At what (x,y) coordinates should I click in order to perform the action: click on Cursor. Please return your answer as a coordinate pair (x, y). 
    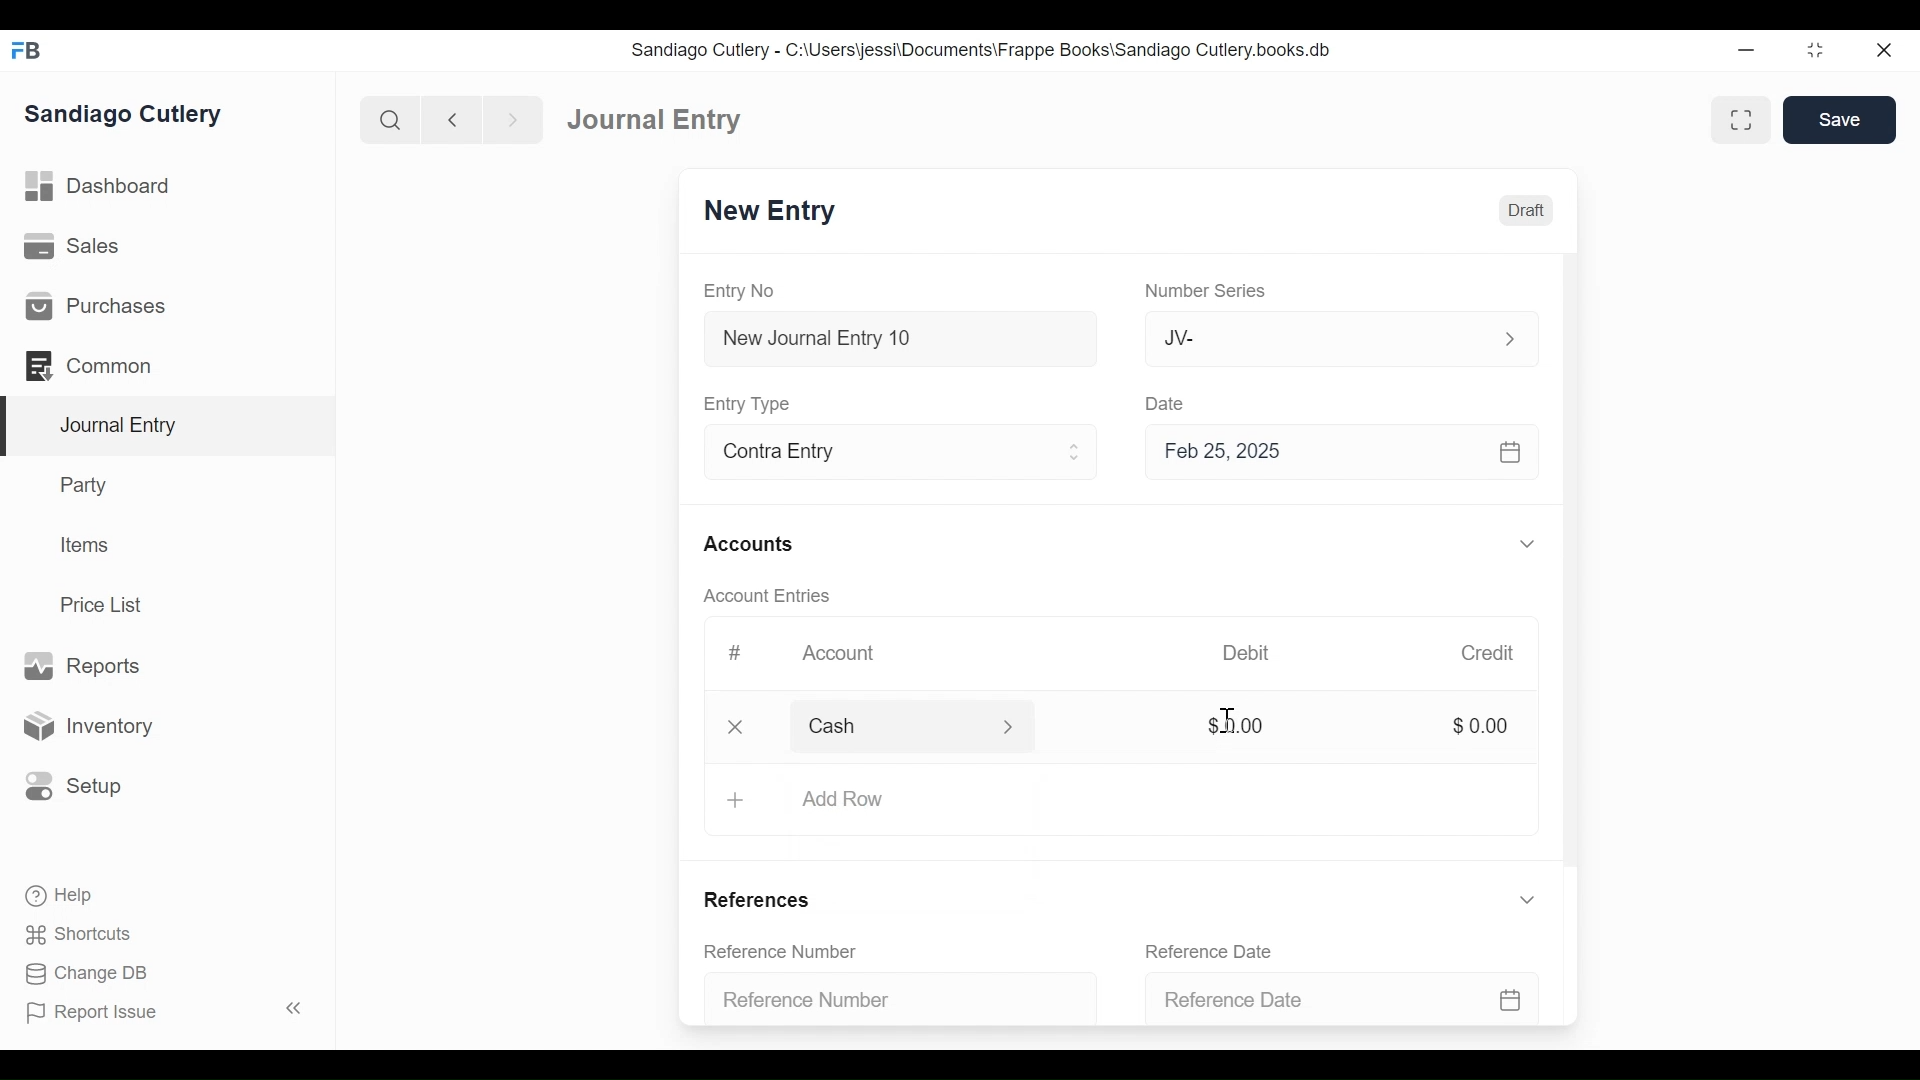
    Looking at the image, I should click on (1228, 720).